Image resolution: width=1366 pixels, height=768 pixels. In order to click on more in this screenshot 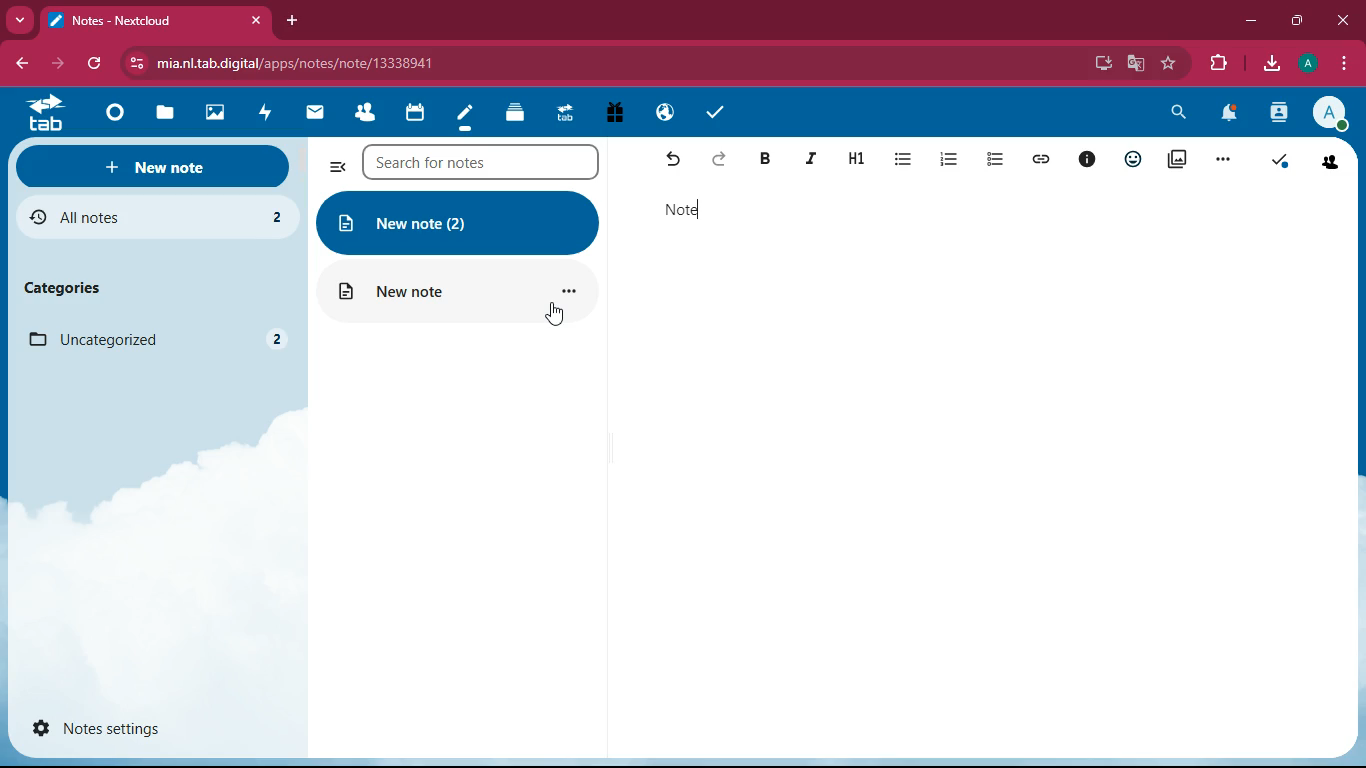, I will do `click(19, 20)`.